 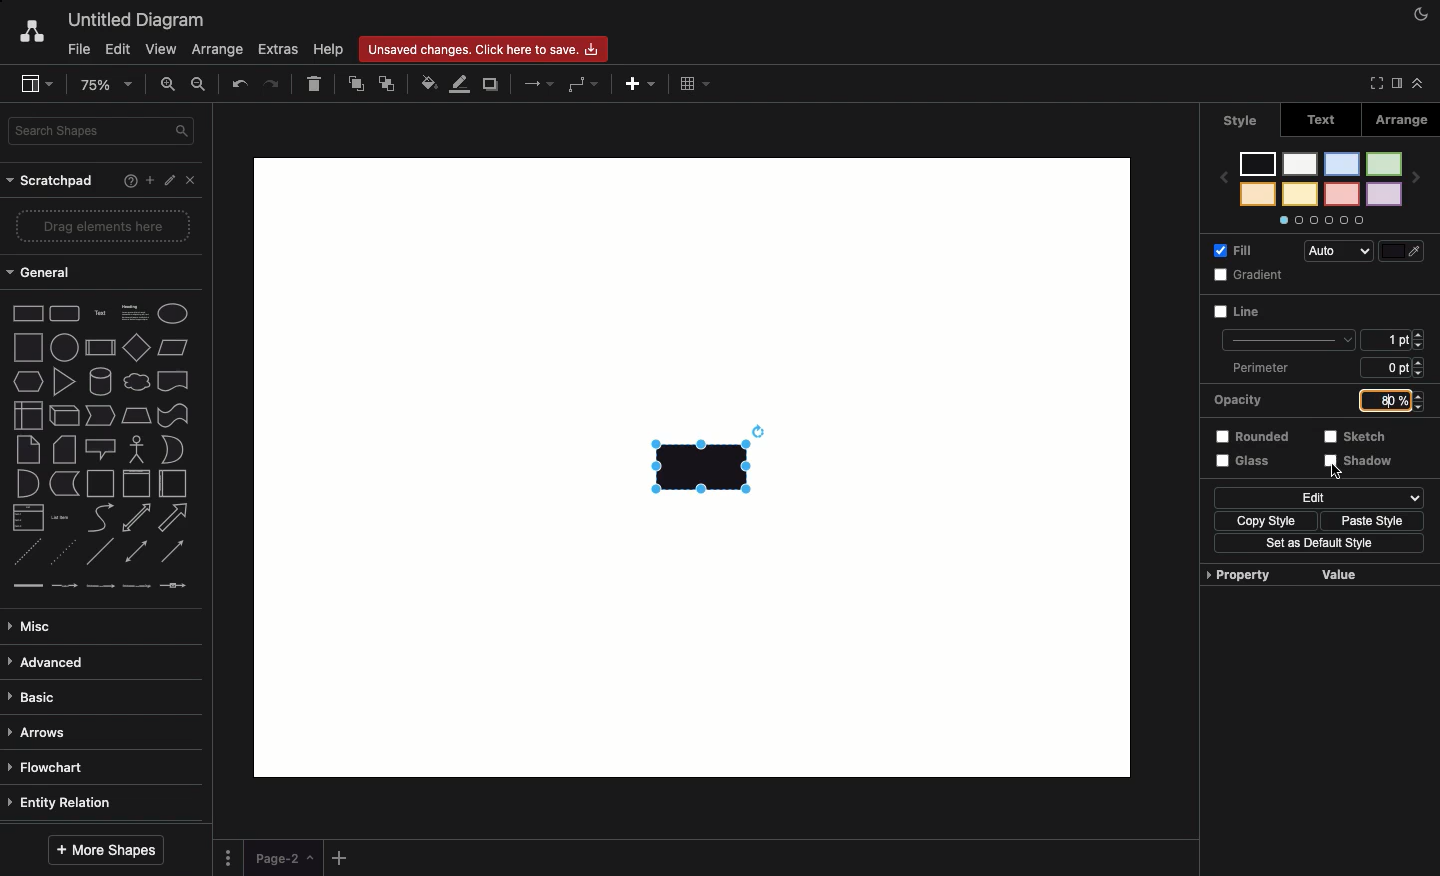 What do you see at coordinates (65, 585) in the screenshot?
I see `connector with label` at bounding box center [65, 585].